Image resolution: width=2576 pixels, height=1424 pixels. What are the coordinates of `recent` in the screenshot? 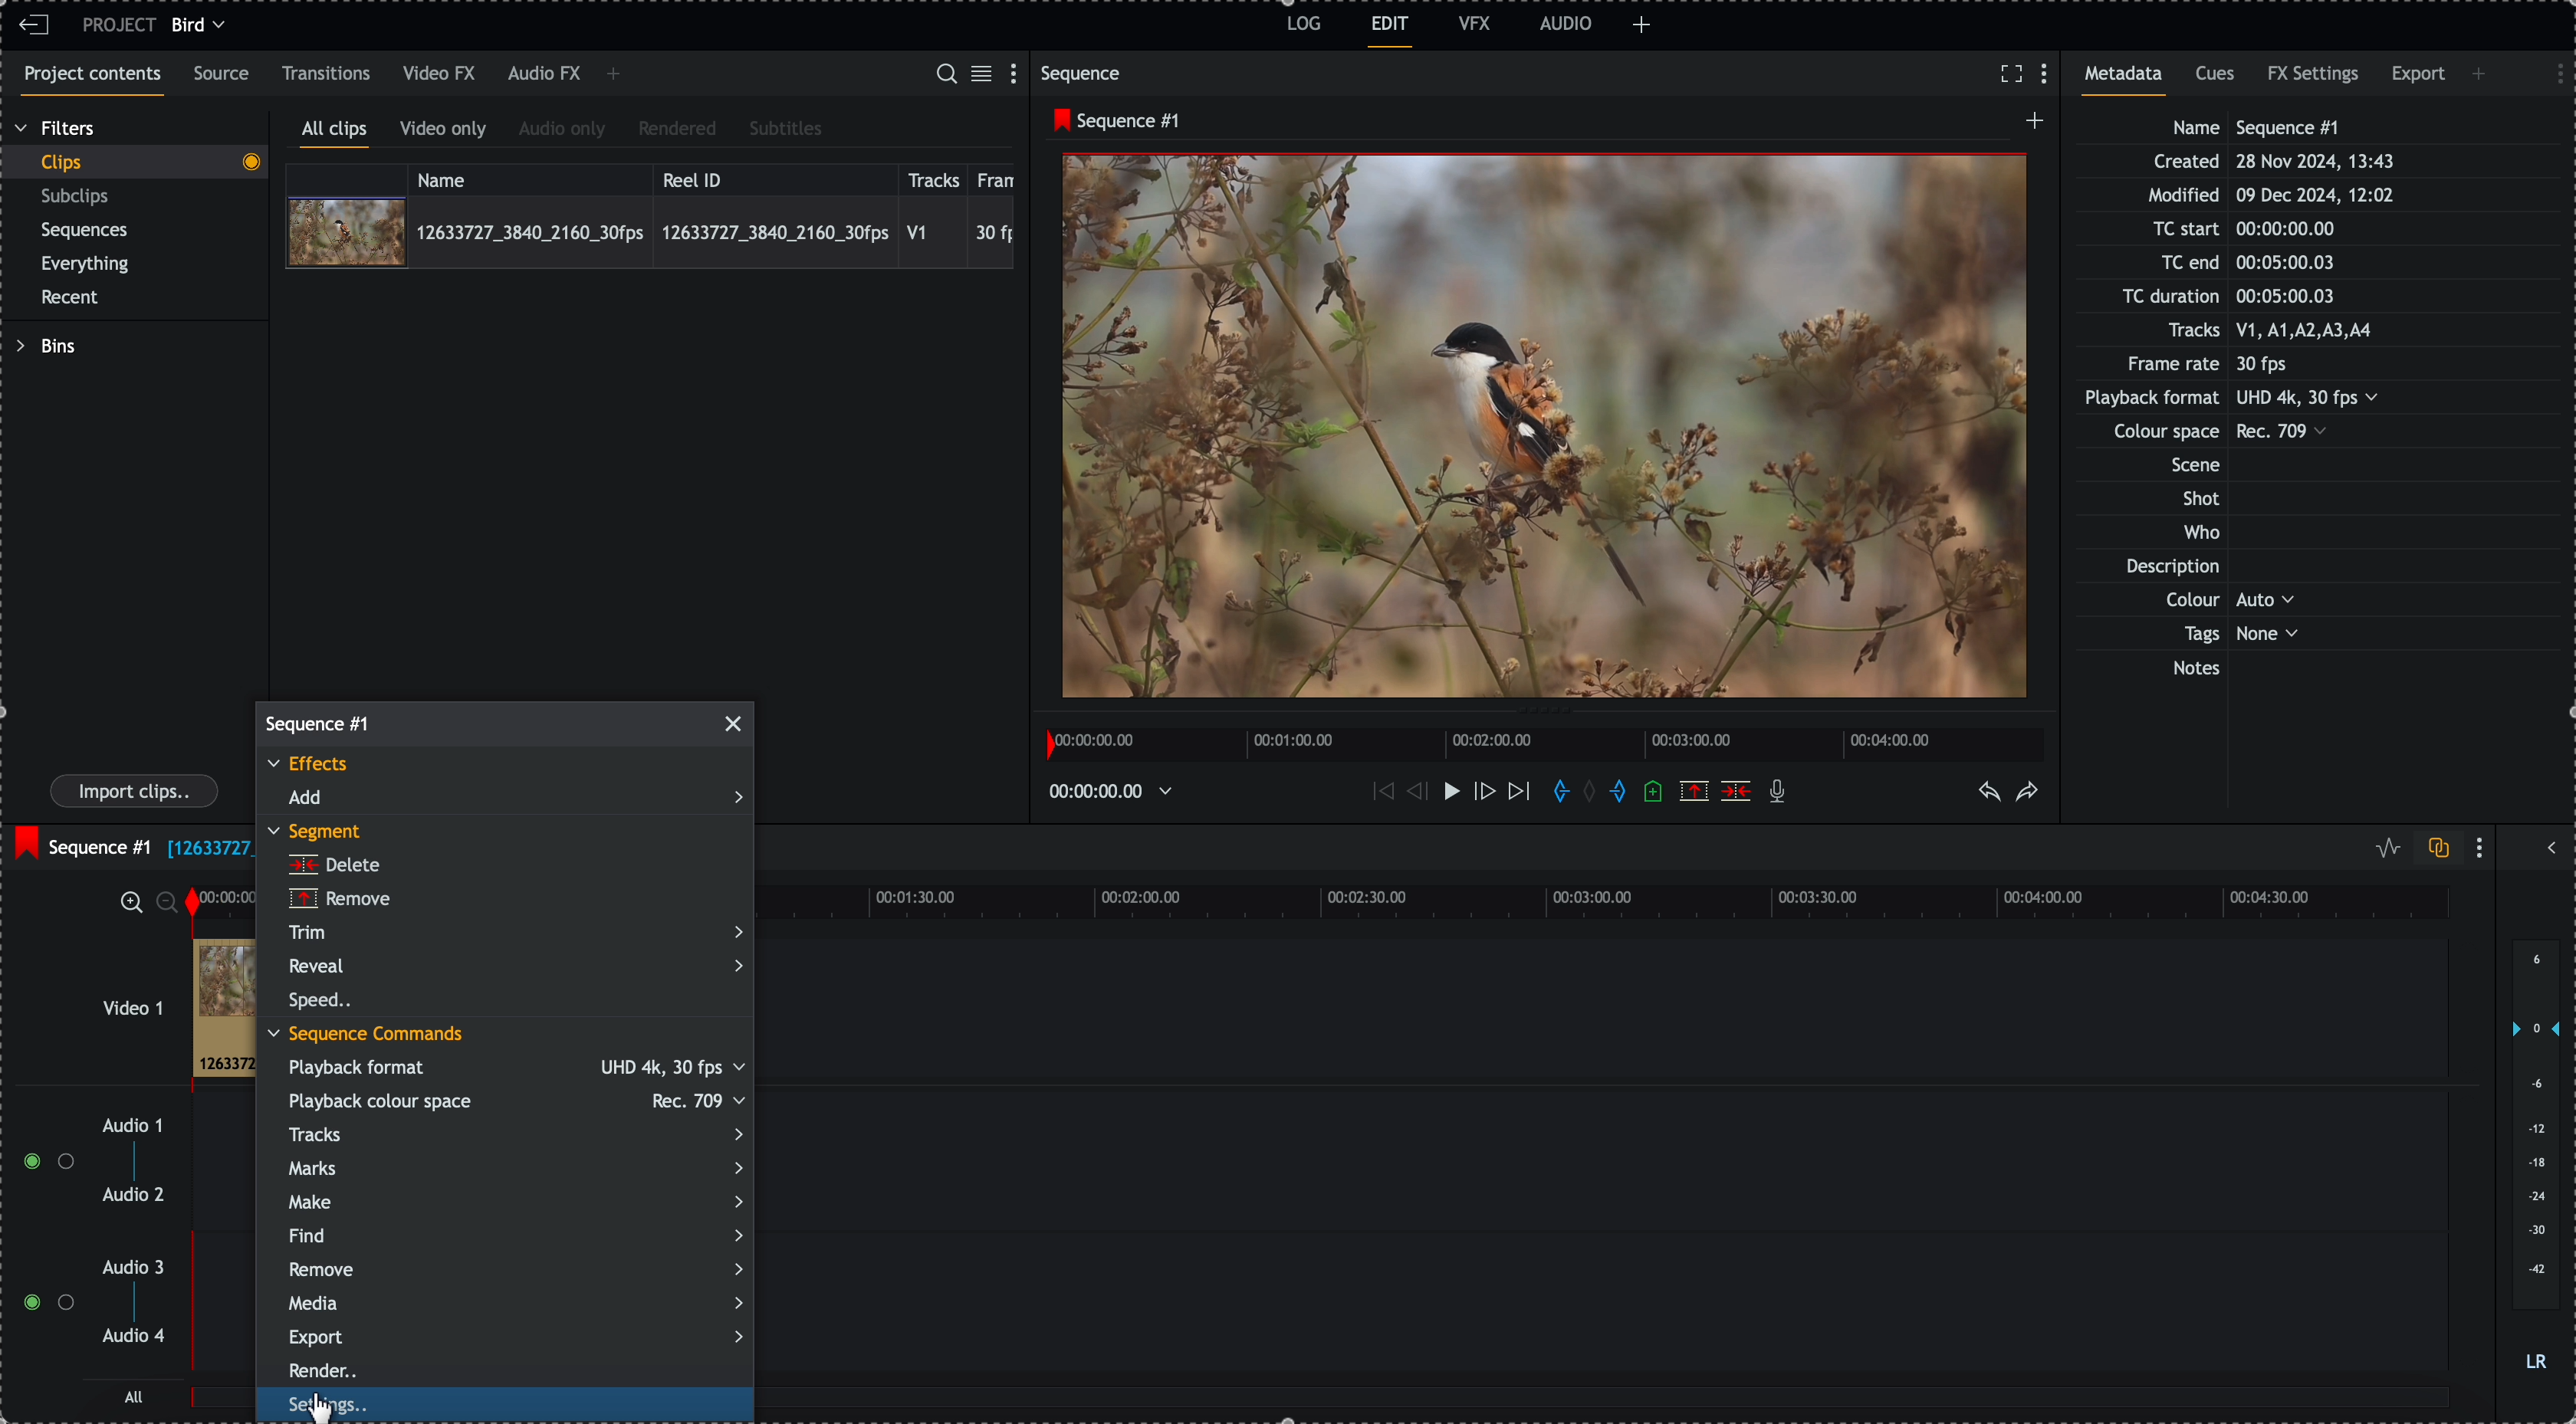 It's located at (74, 299).